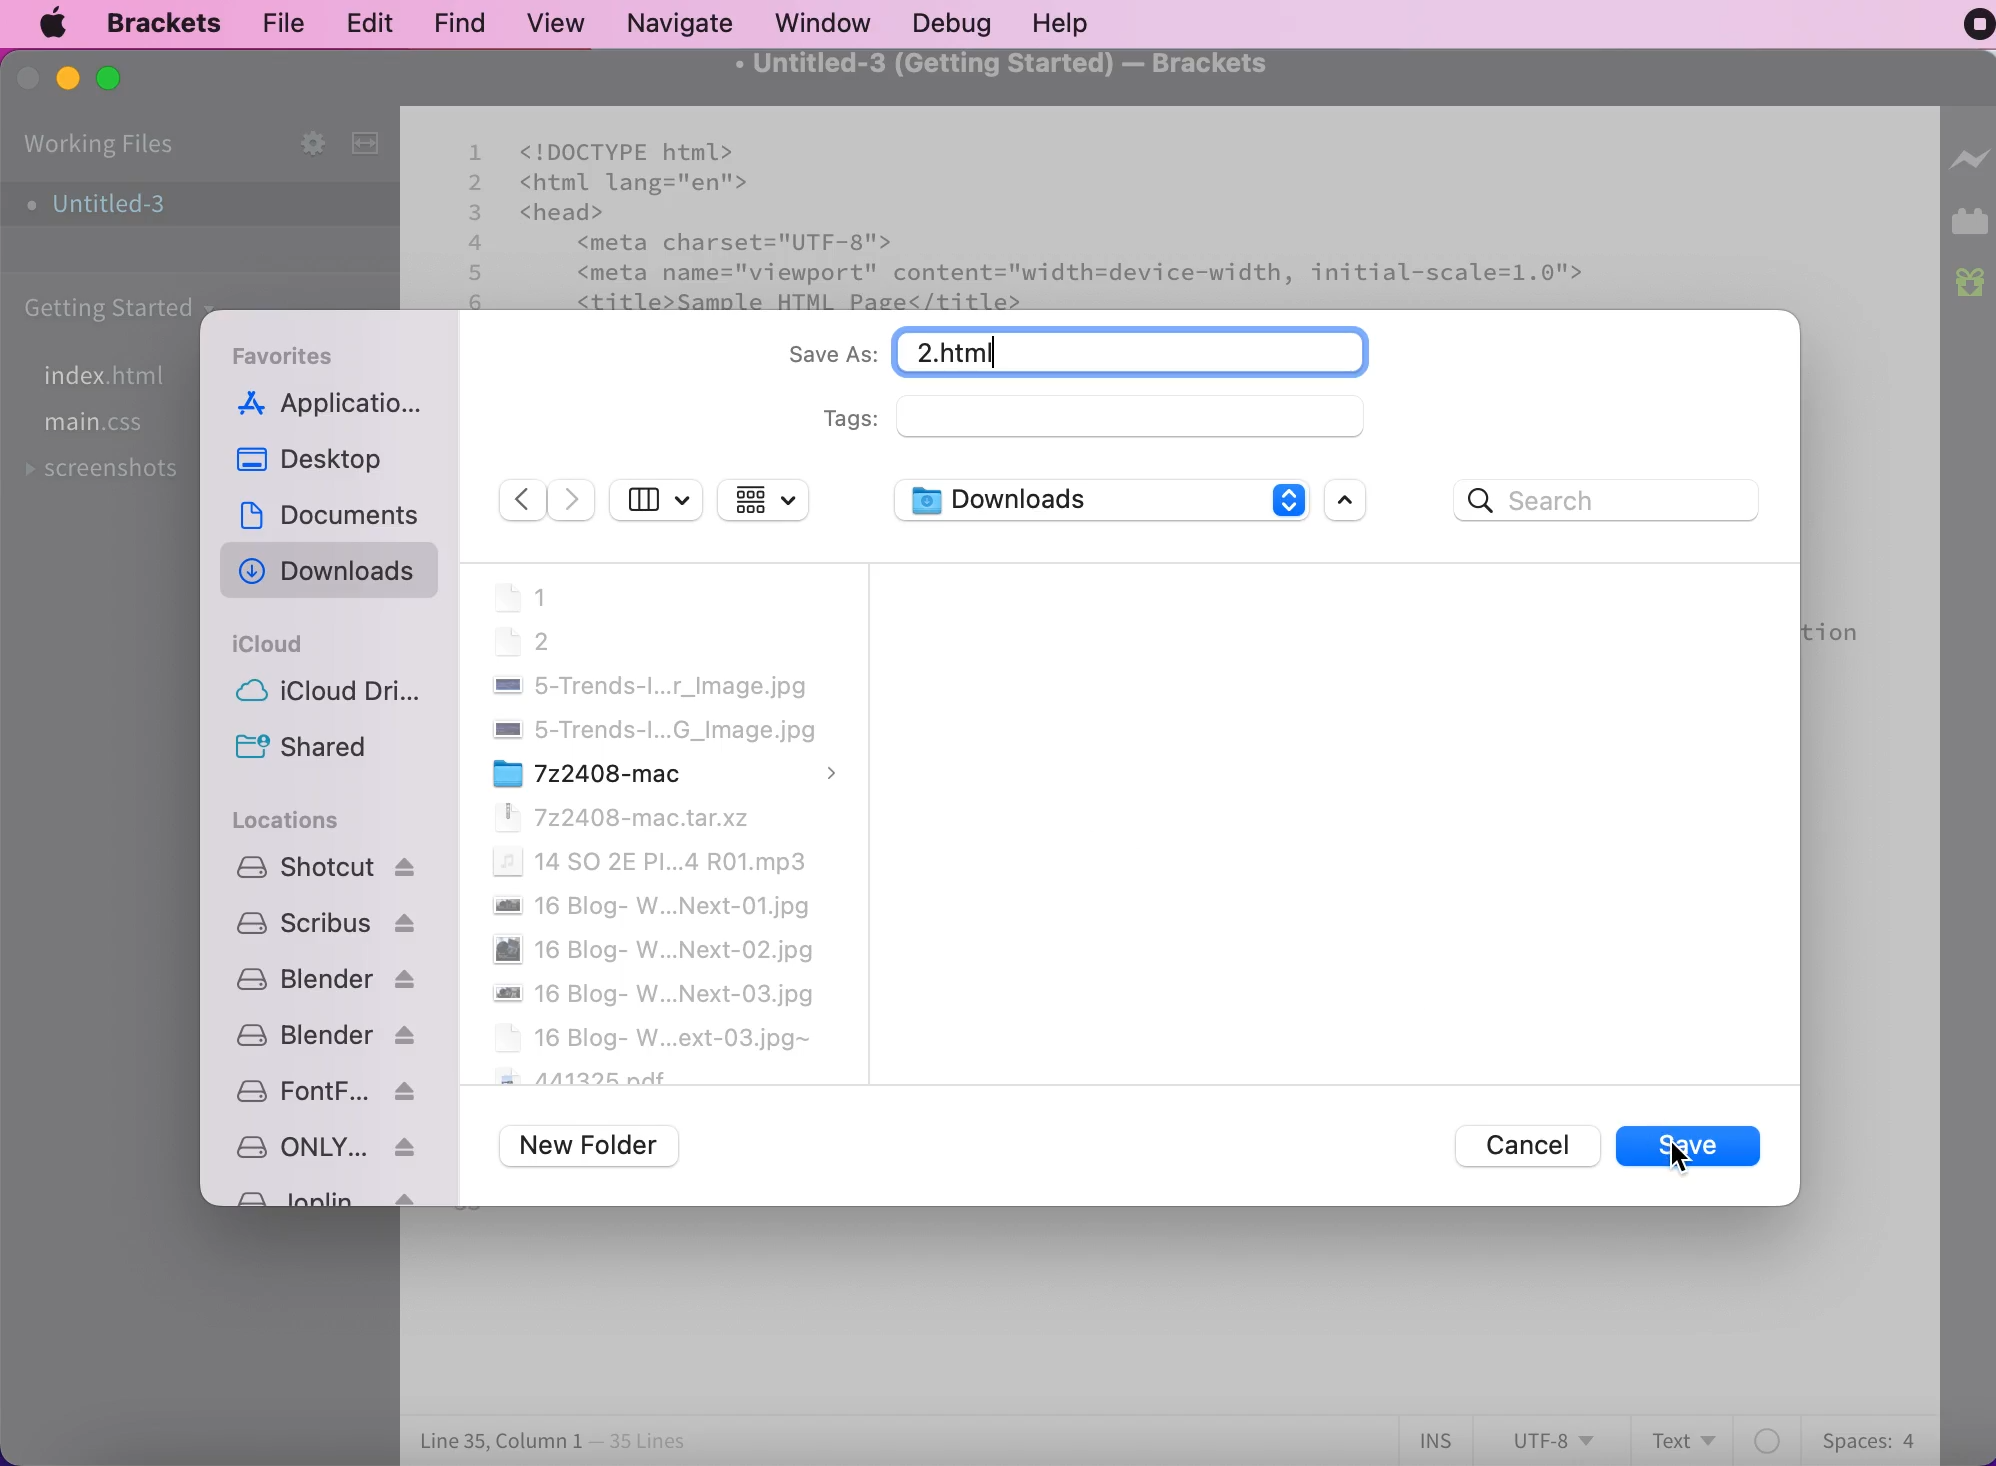 Image resolution: width=1996 pixels, height=1466 pixels. Describe the element at coordinates (1131, 354) in the screenshot. I see `2.html` at that location.